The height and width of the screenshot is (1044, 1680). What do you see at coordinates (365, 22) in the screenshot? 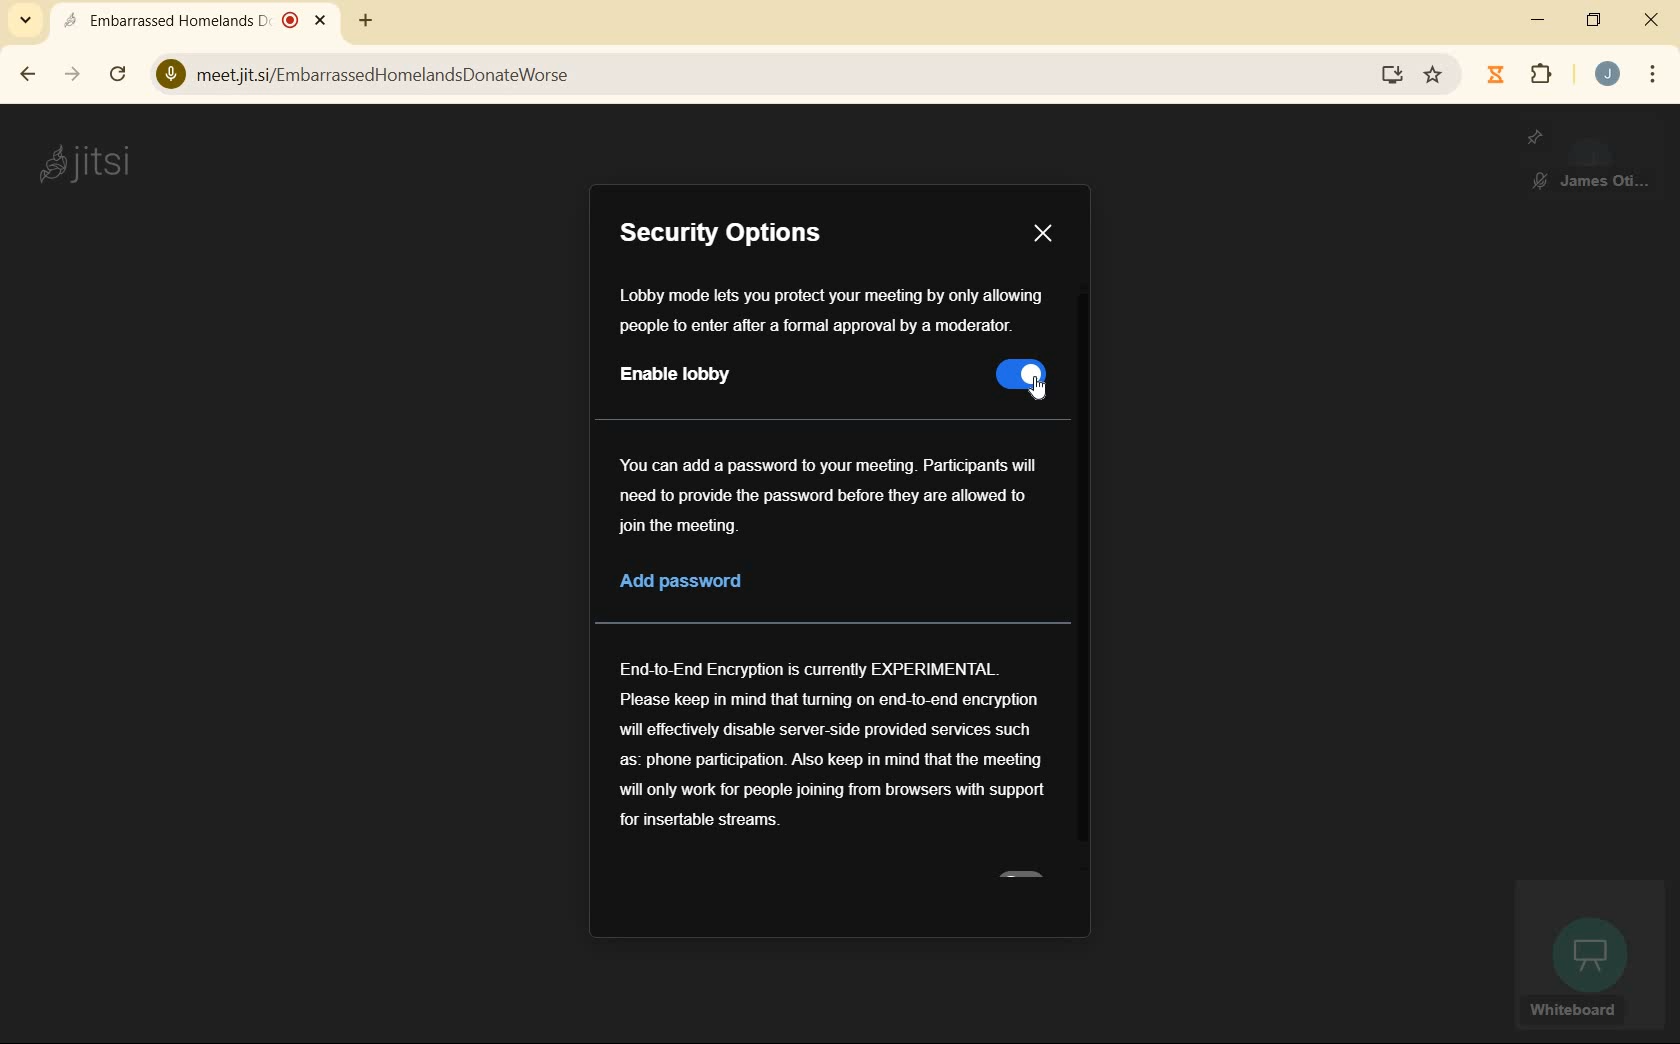
I see `new tab` at bounding box center [365, 22].